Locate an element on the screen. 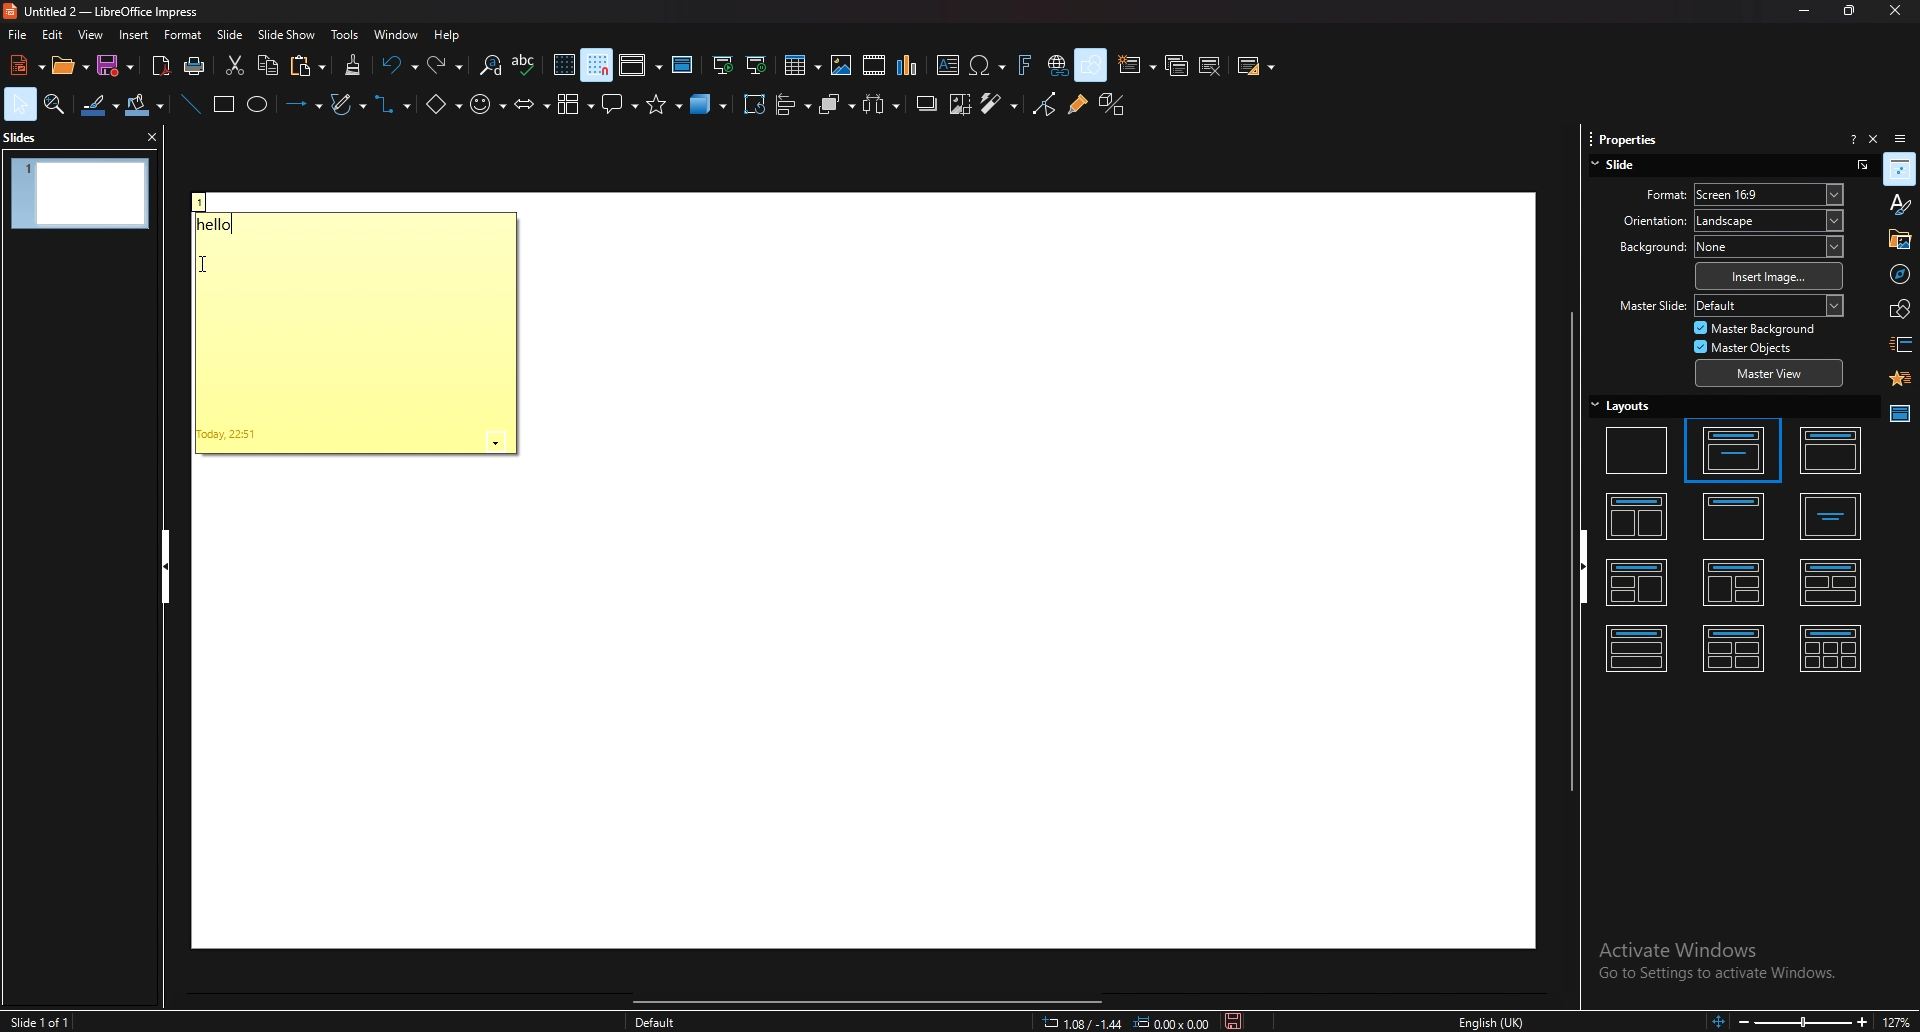  title content over content is located at coordinates (1638, 646).